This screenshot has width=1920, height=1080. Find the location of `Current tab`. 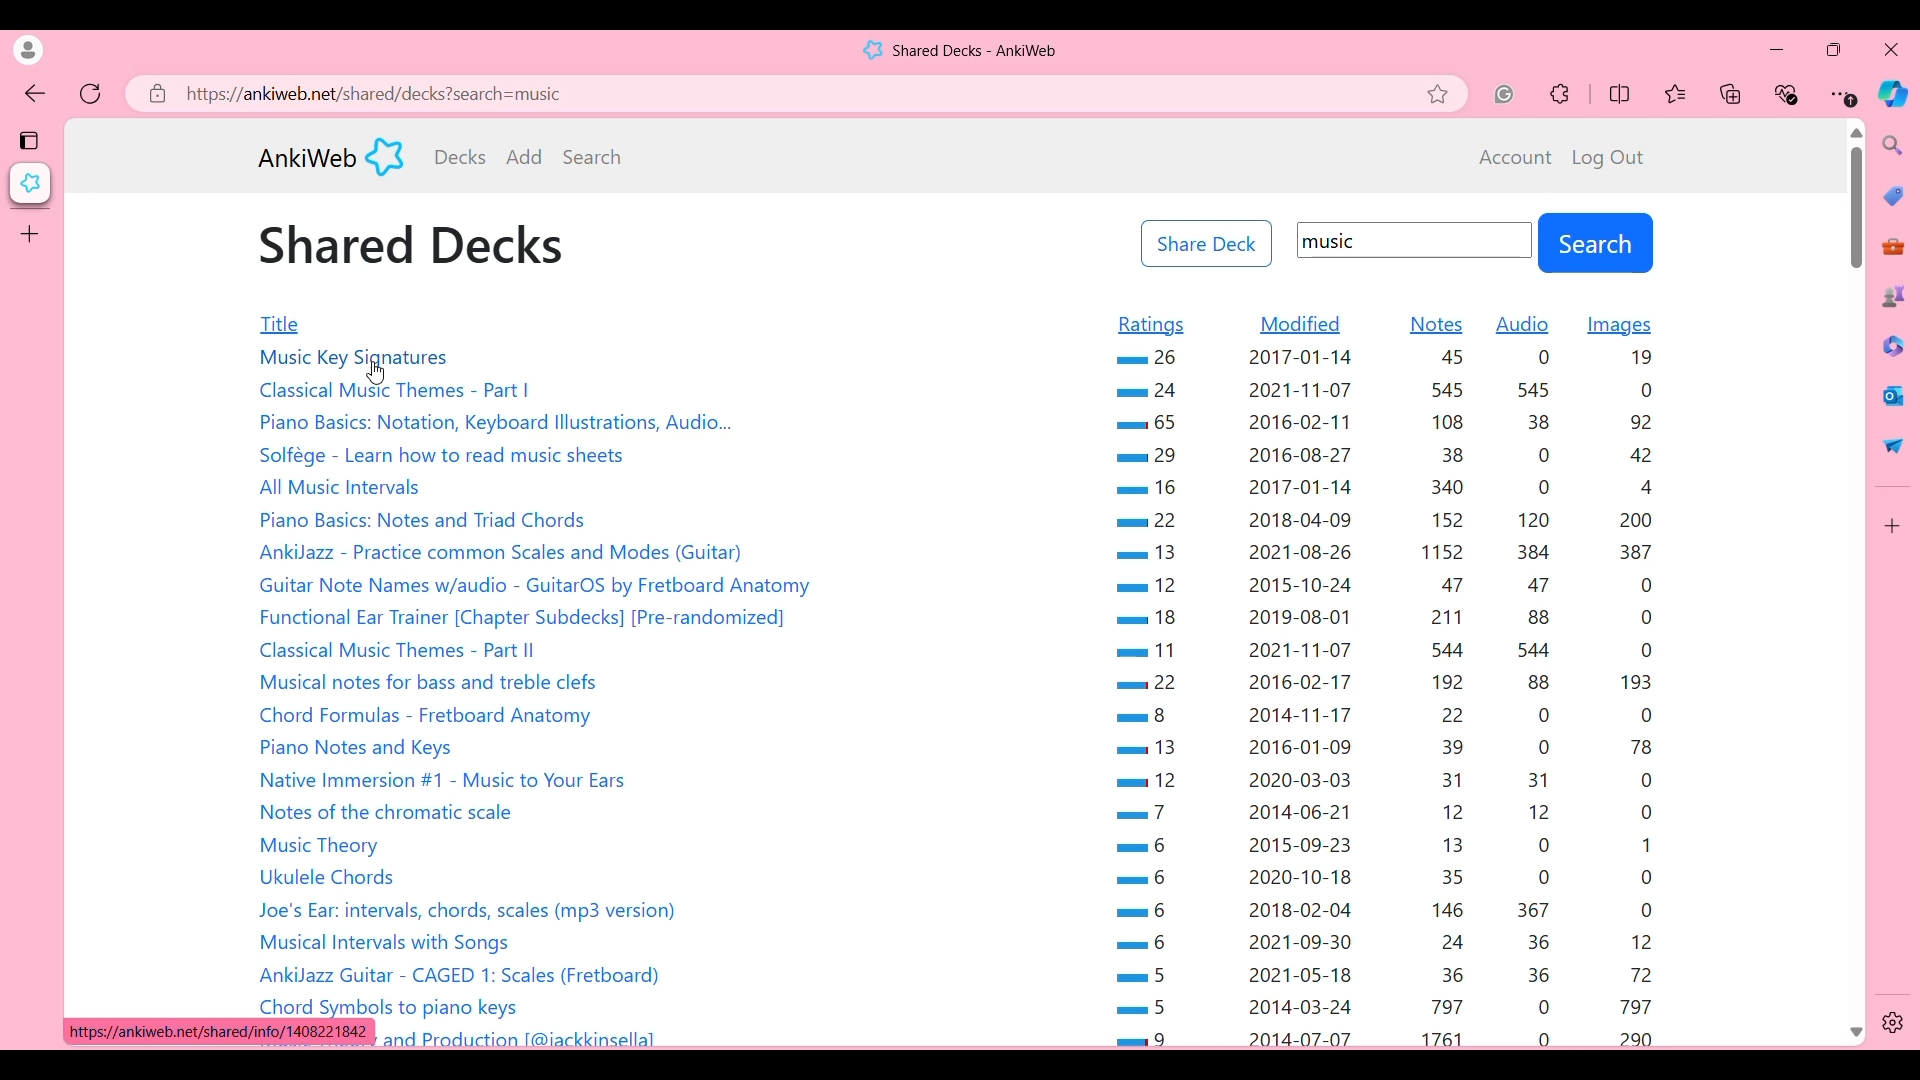

Current tab is located at coordinates (31, 183).